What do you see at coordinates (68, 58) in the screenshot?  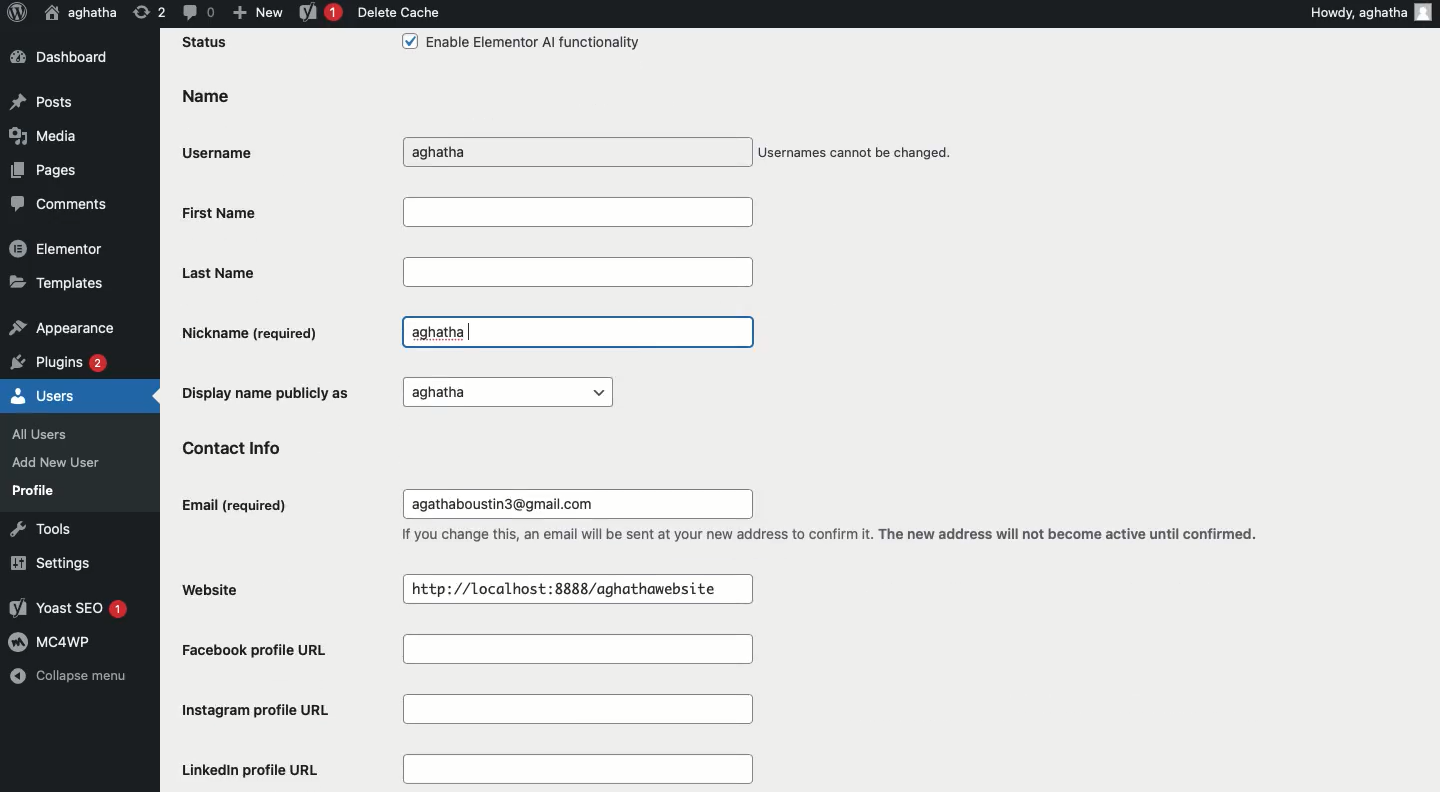 I see `Dashboard` at bounding box center [68, 58].